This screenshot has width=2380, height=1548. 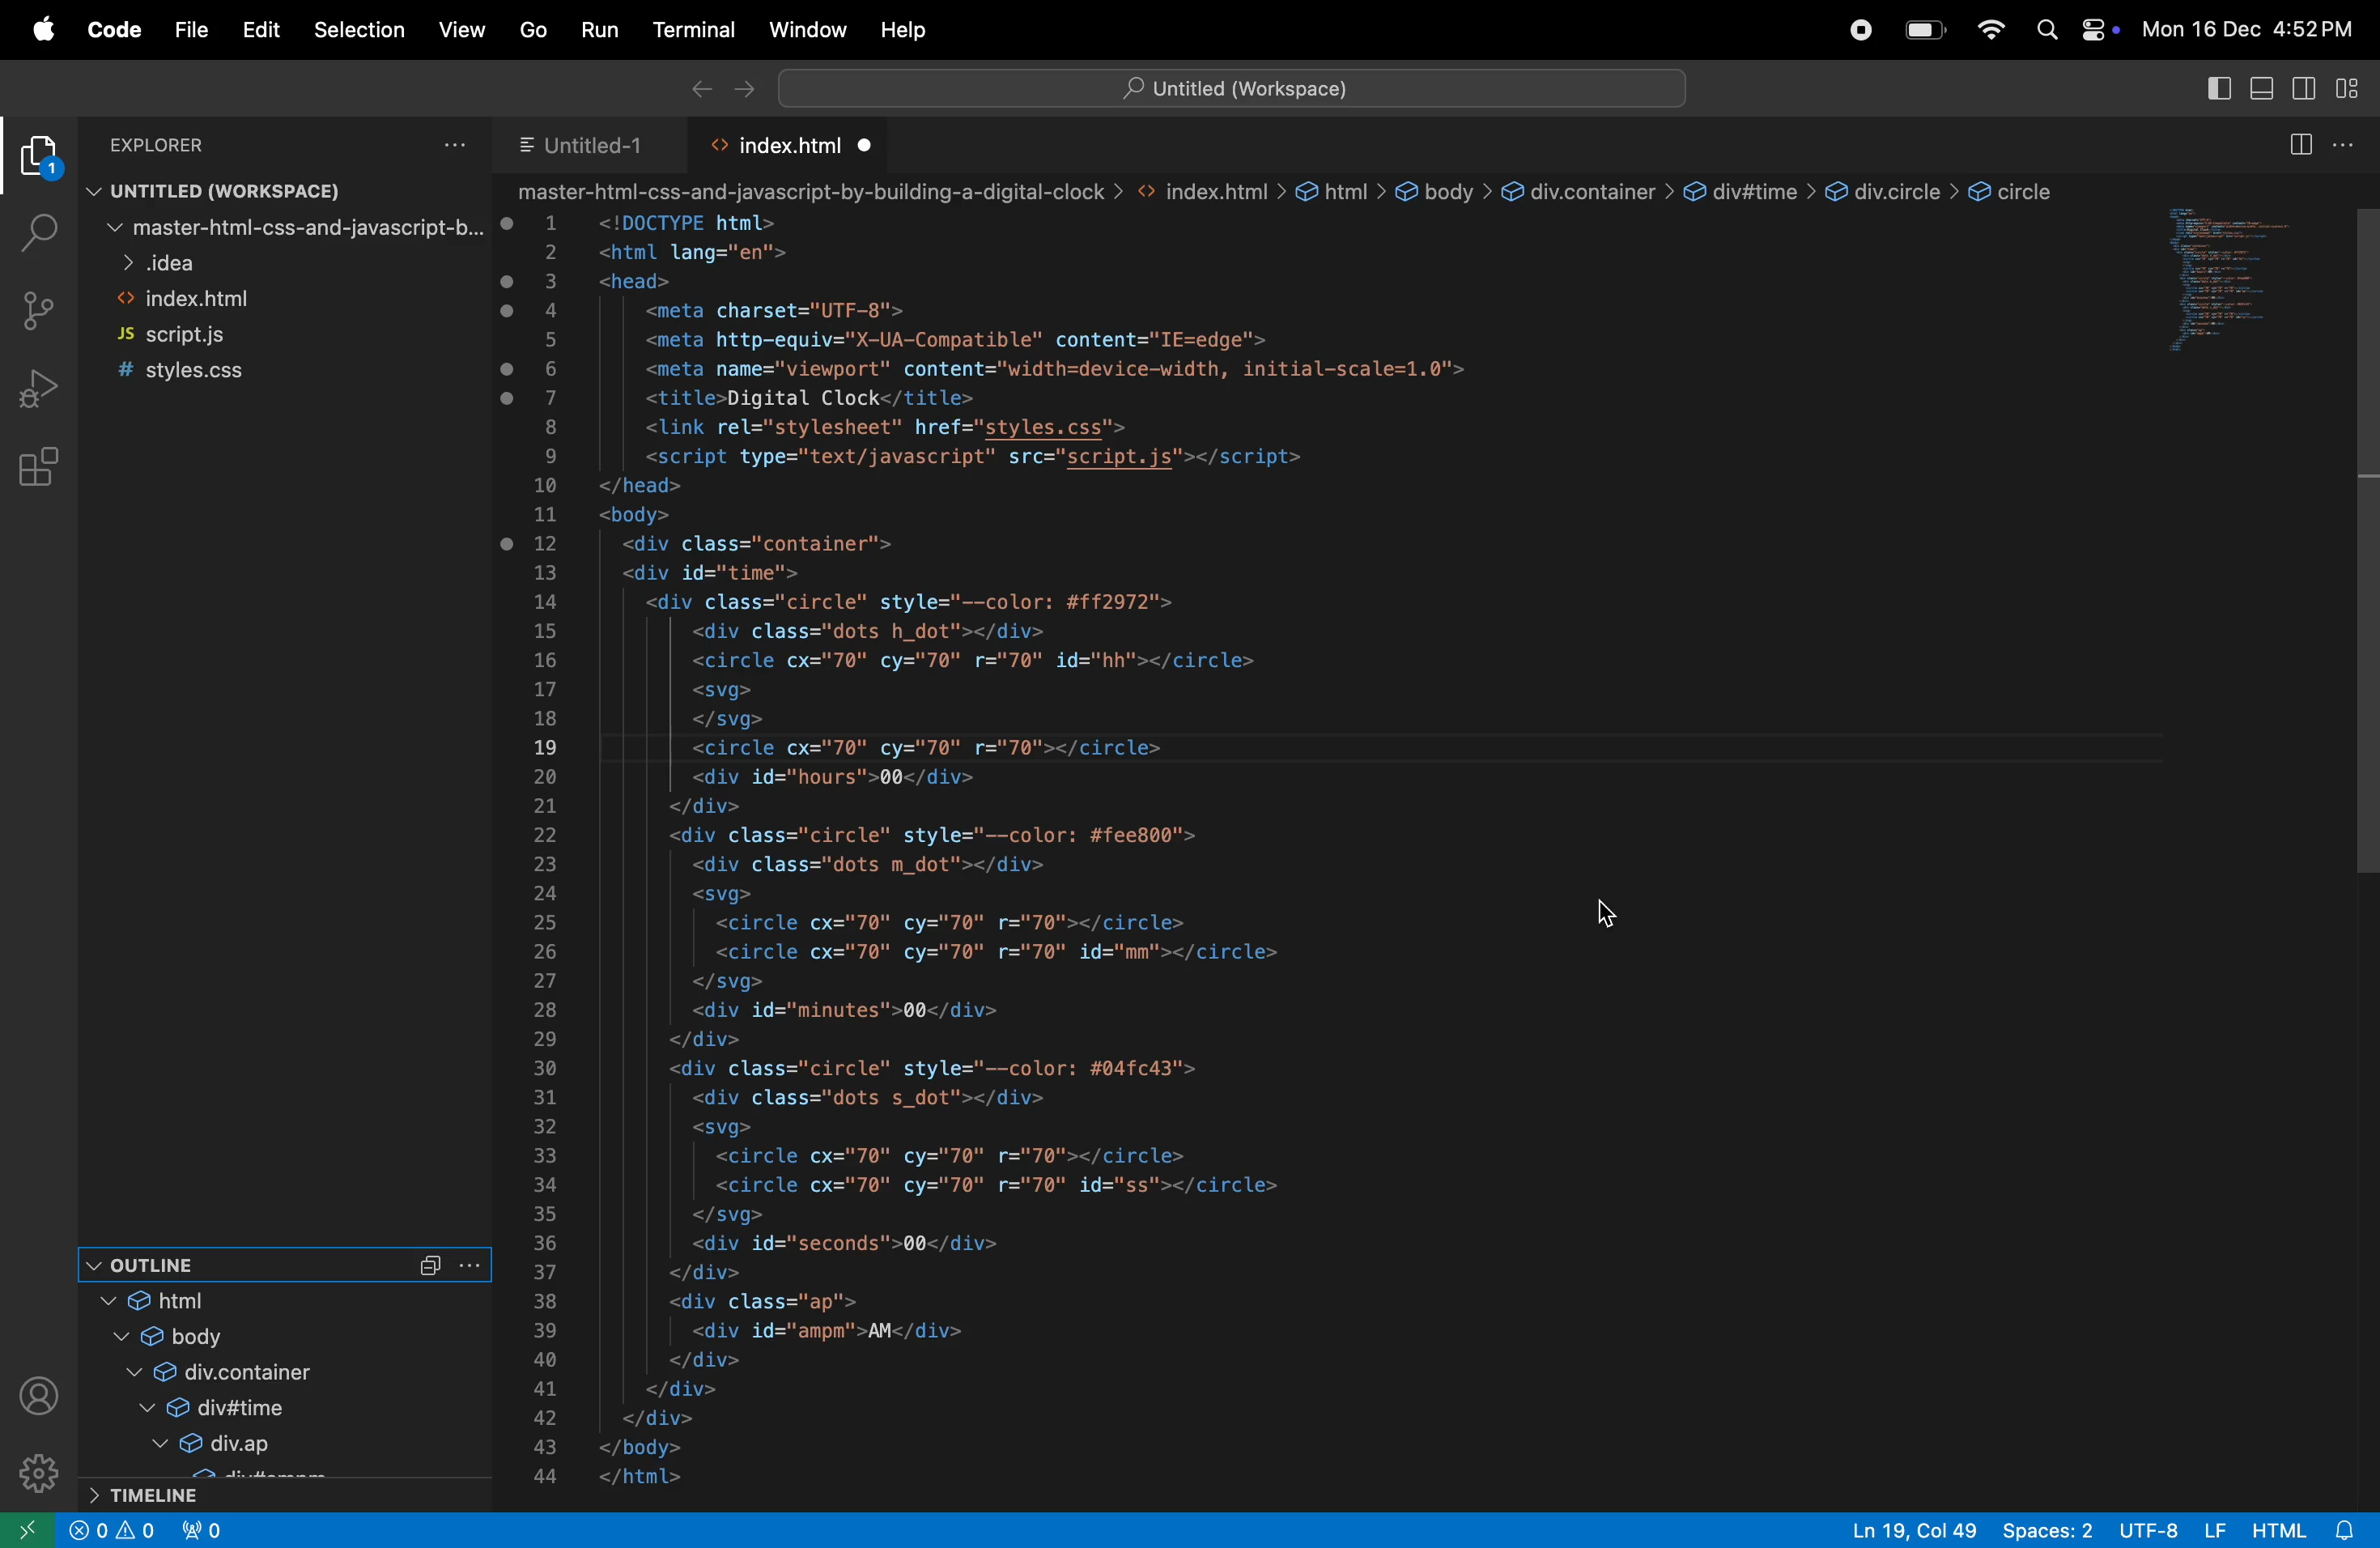 What do you see at coordinates (2252, 291) in the screenshot?
I see ` Code window` at bounding box center [2252, 291].